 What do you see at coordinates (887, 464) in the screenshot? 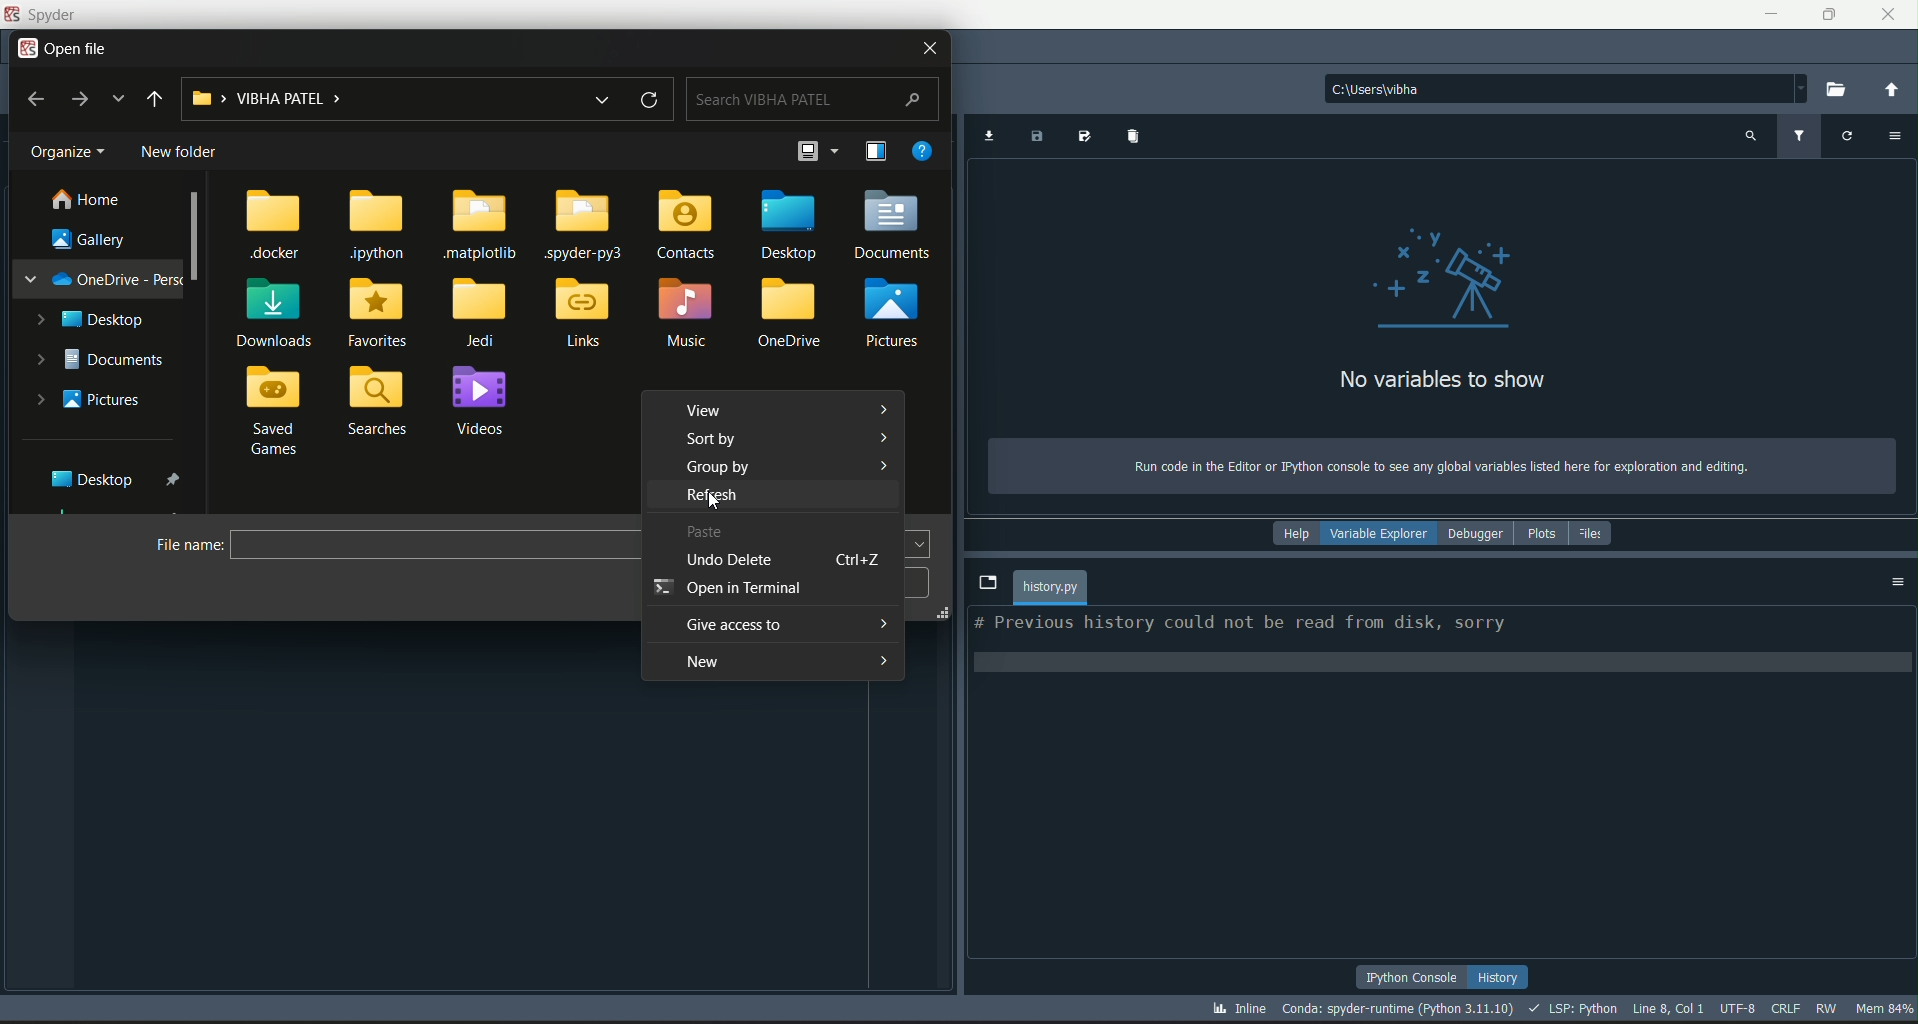
I see `arrow` at bounding box center [887, 464].